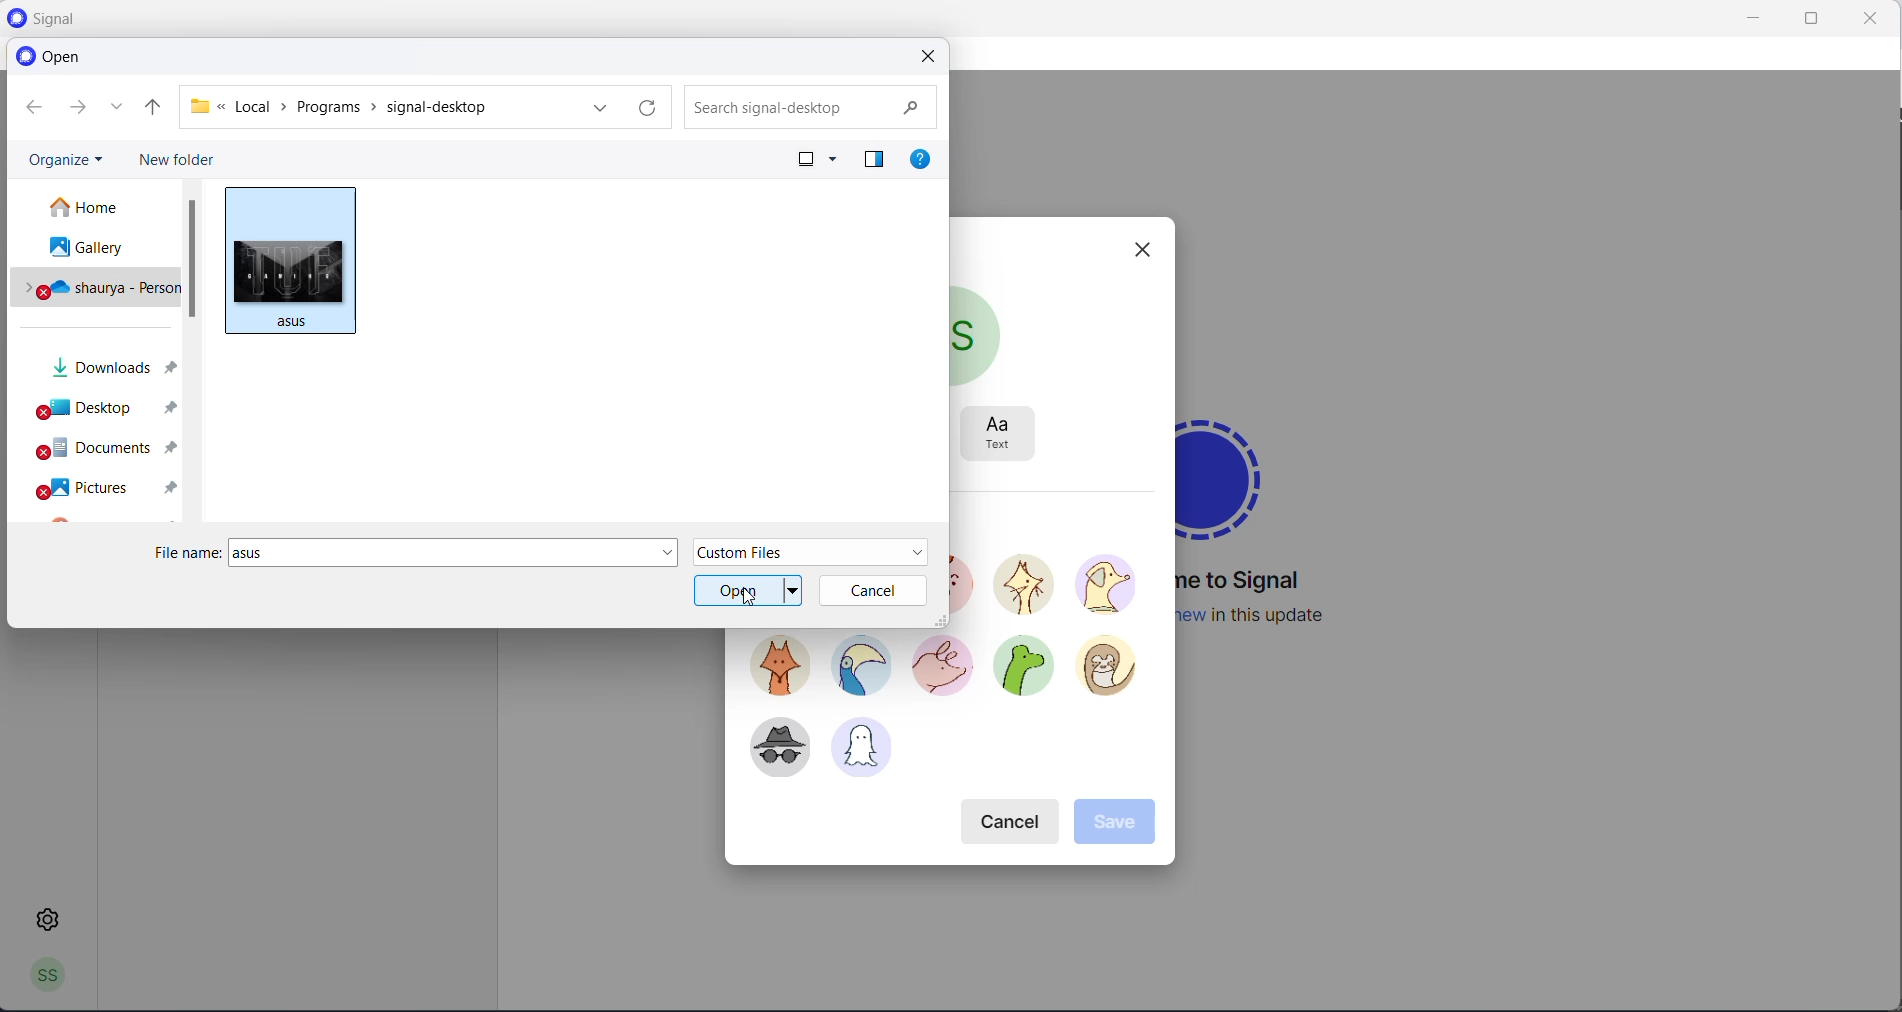  What do you see at coordinates (770, 664) in the screenshot?
I see `avatar` at bounding box center [770, 664].